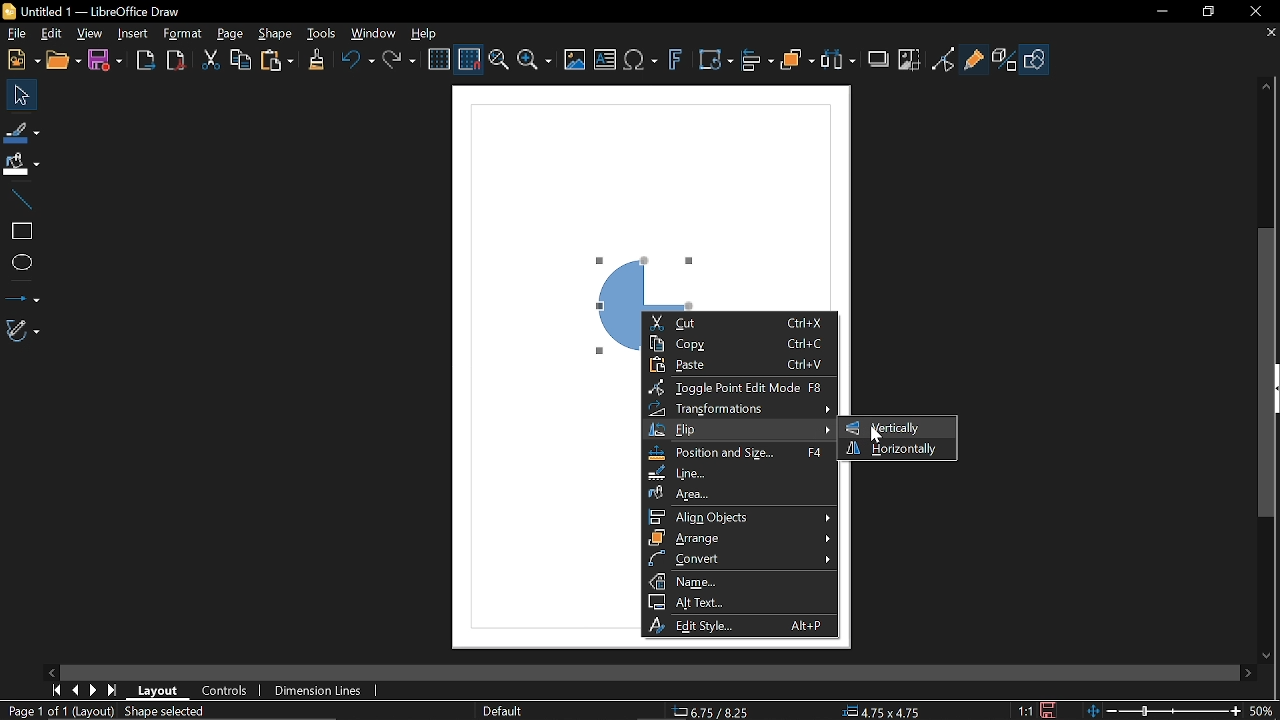 This screenshot has height=720, width=1280. I want to click on Vertically, so click(886, 427).